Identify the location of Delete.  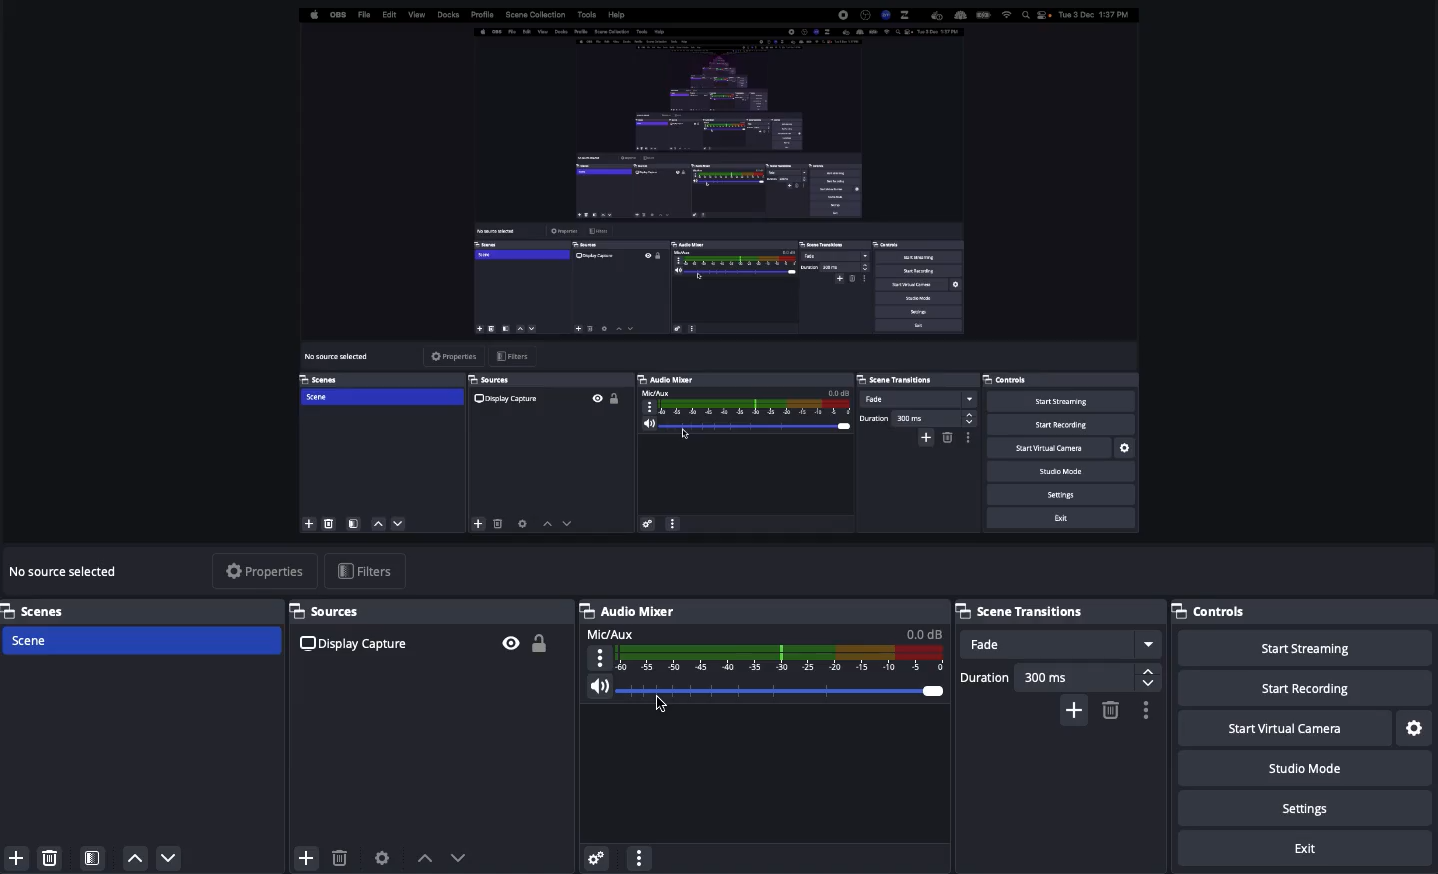
(1109, 709).